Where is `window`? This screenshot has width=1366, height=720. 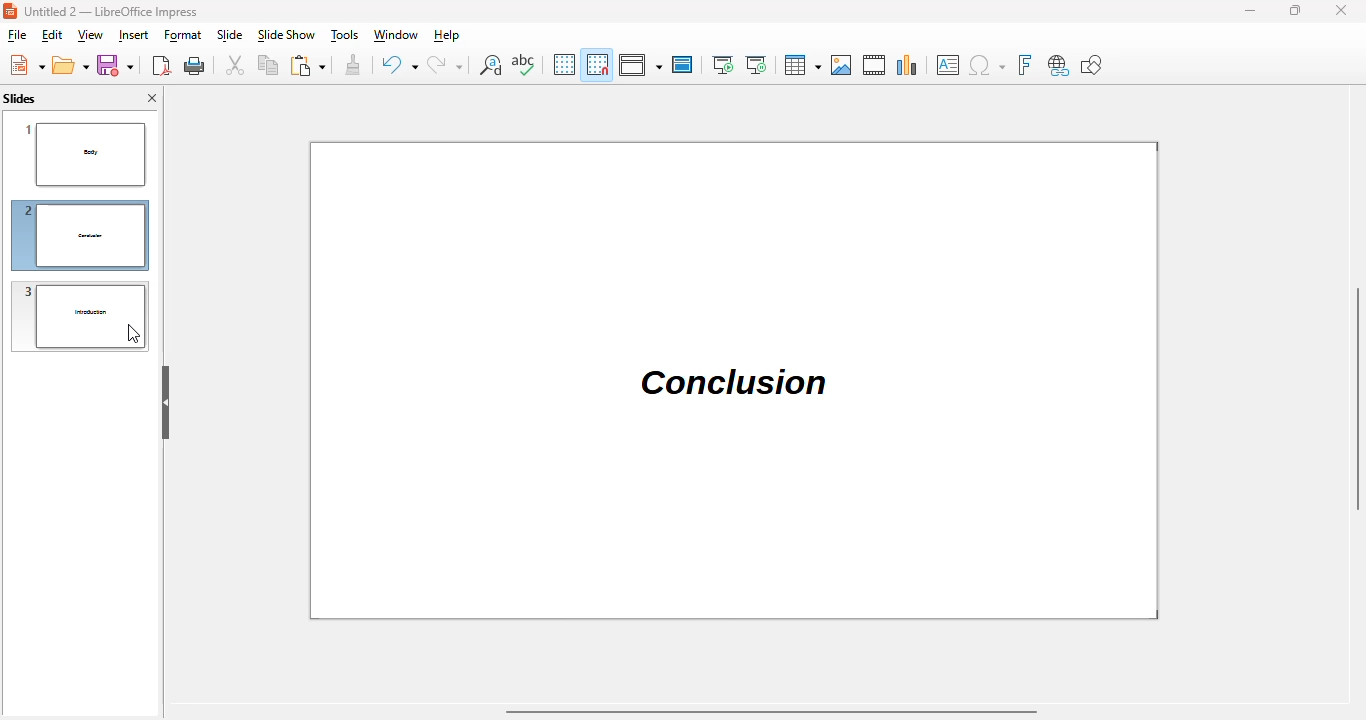
window is located at coordinates (396, 35).